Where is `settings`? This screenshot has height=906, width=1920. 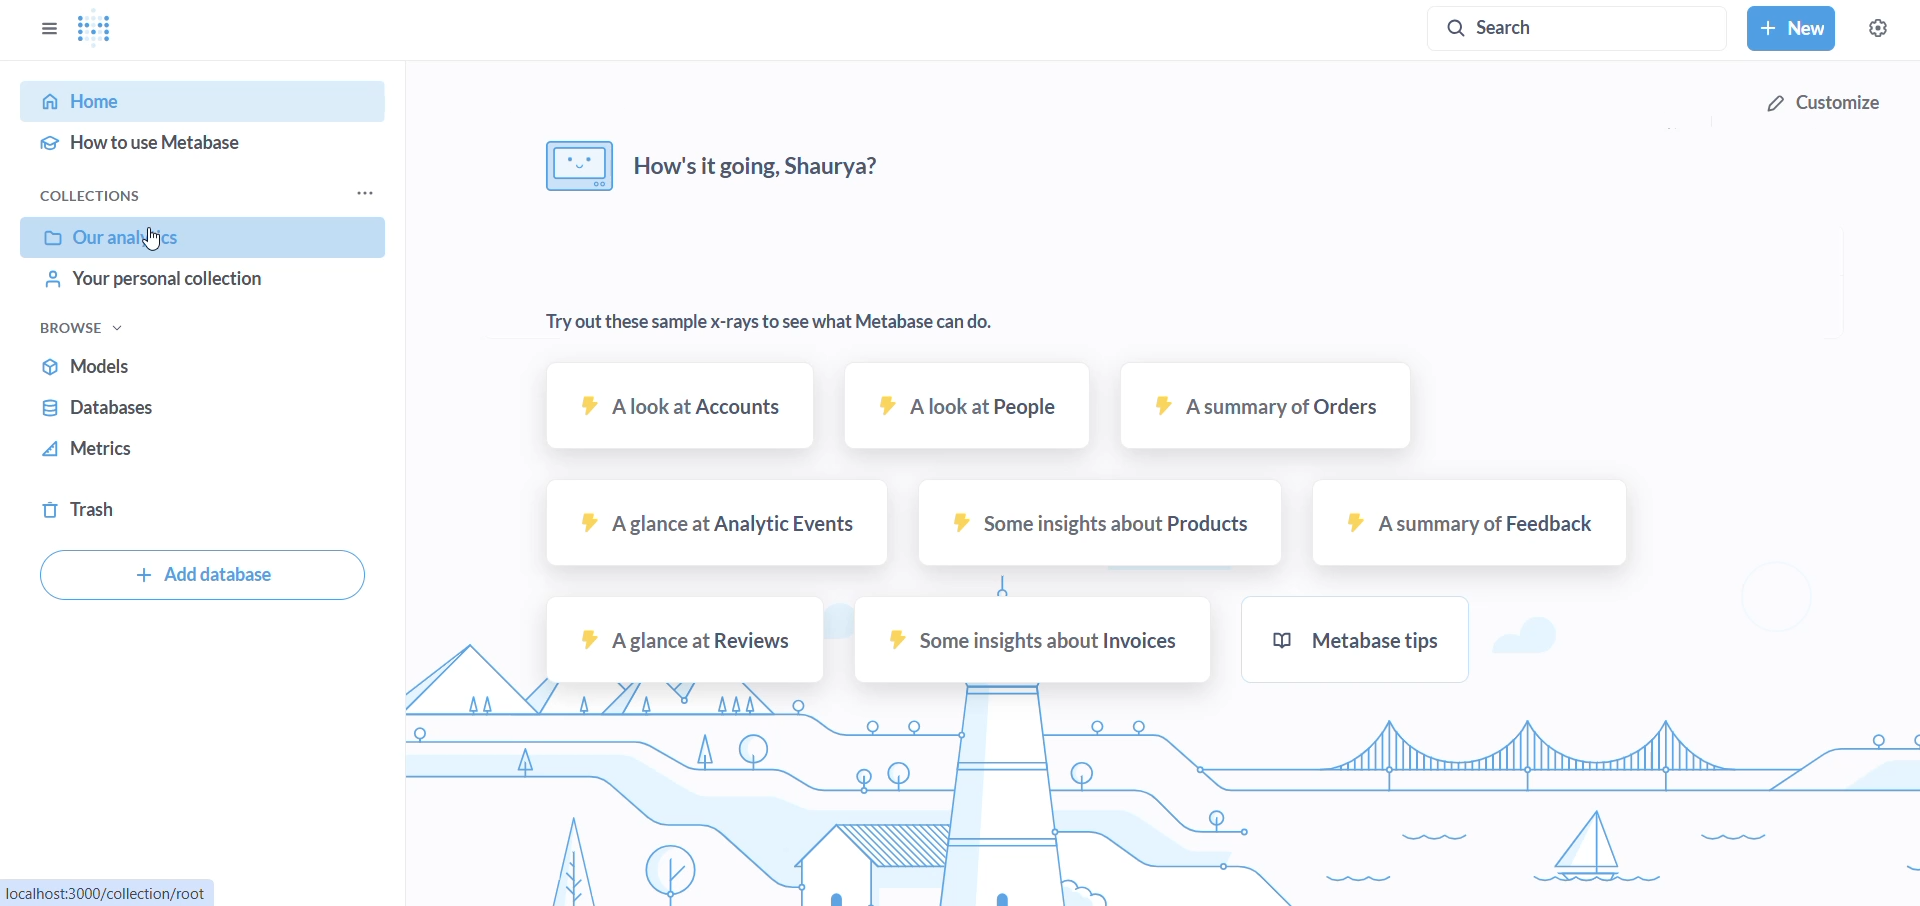 settings is located at coordinates (1876, 28).